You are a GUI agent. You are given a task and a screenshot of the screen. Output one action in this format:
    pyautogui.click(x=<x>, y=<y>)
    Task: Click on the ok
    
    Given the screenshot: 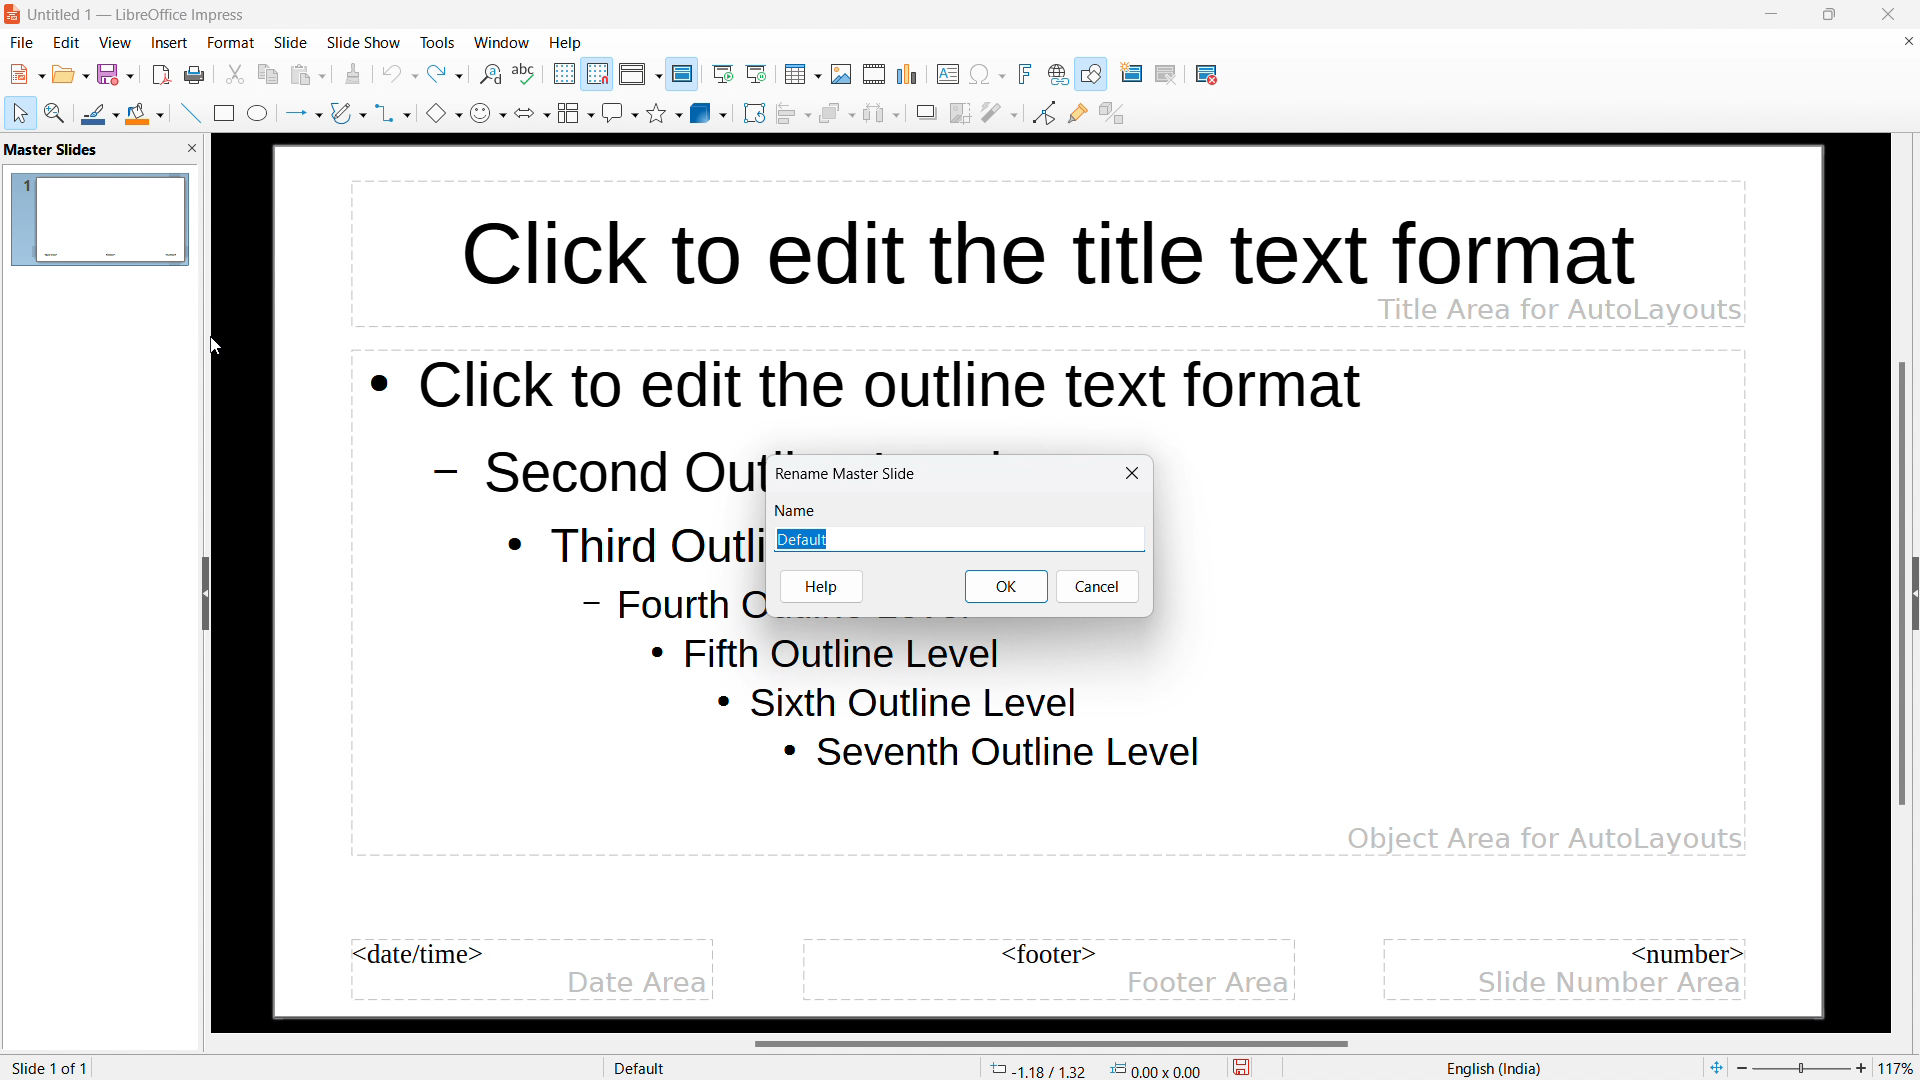 What is the action you would take?
    pyautogui.click(x=1007, y=586)
    